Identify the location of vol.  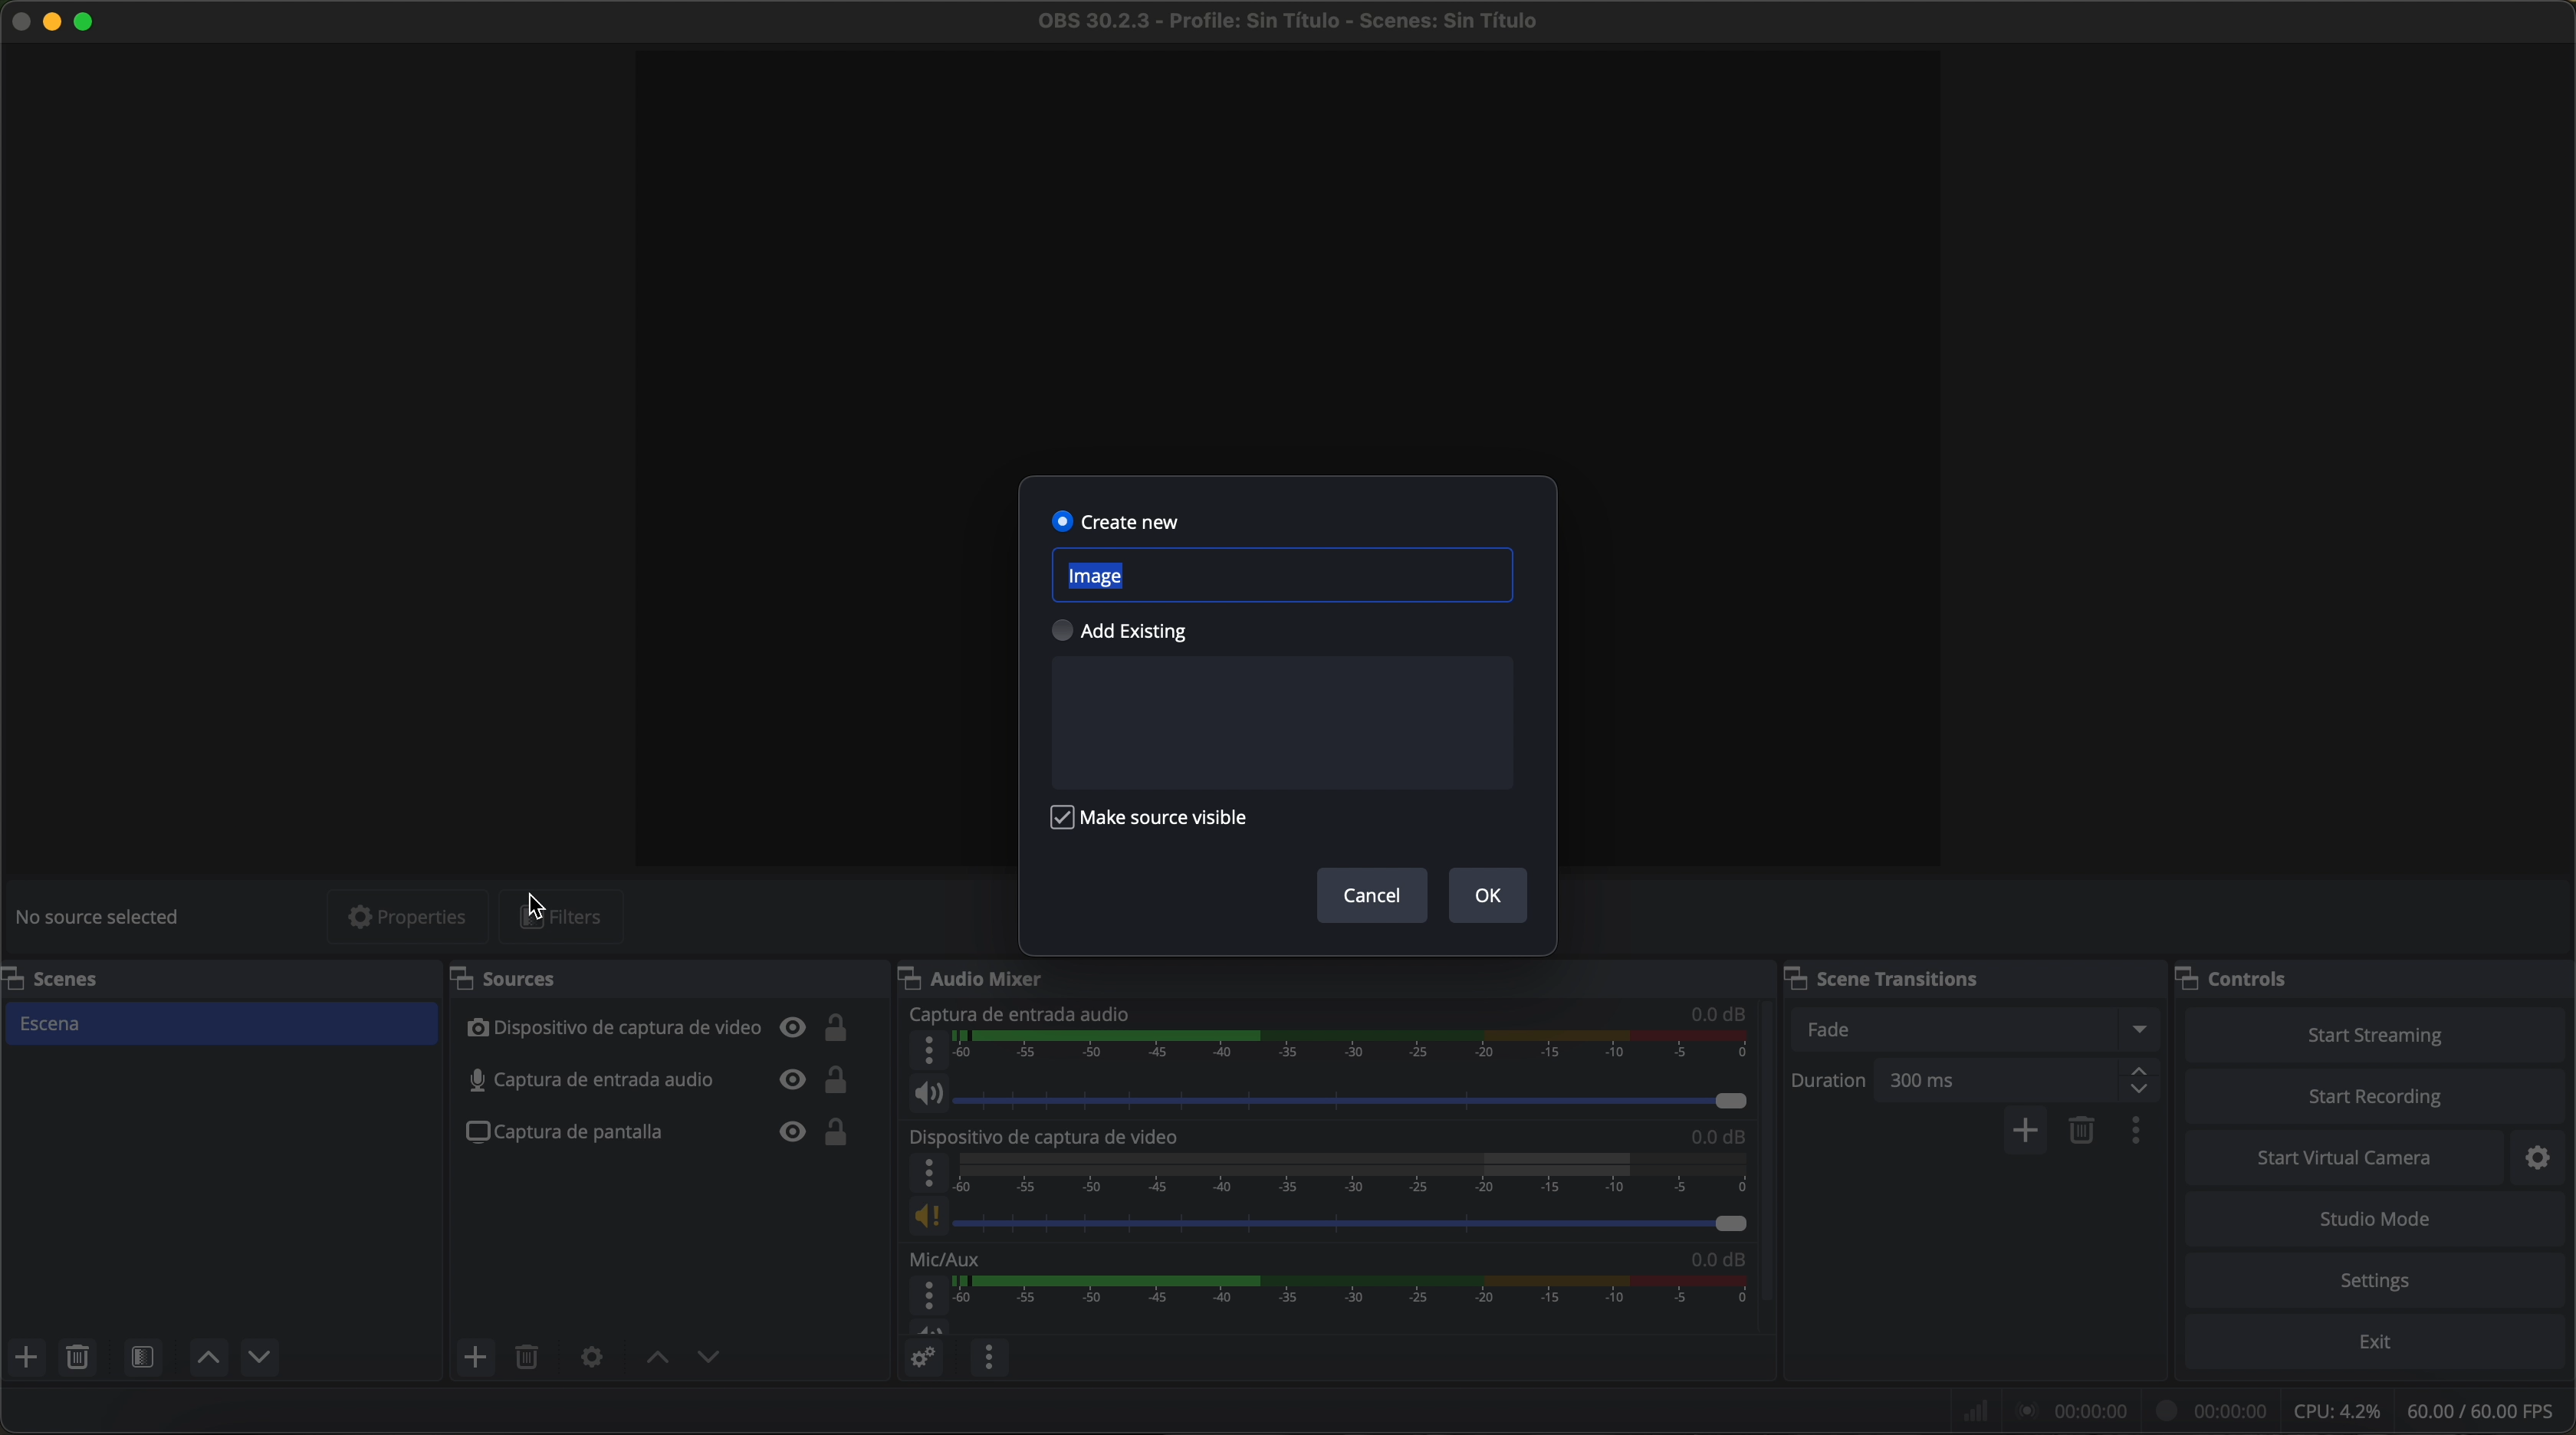
(930, 1326).